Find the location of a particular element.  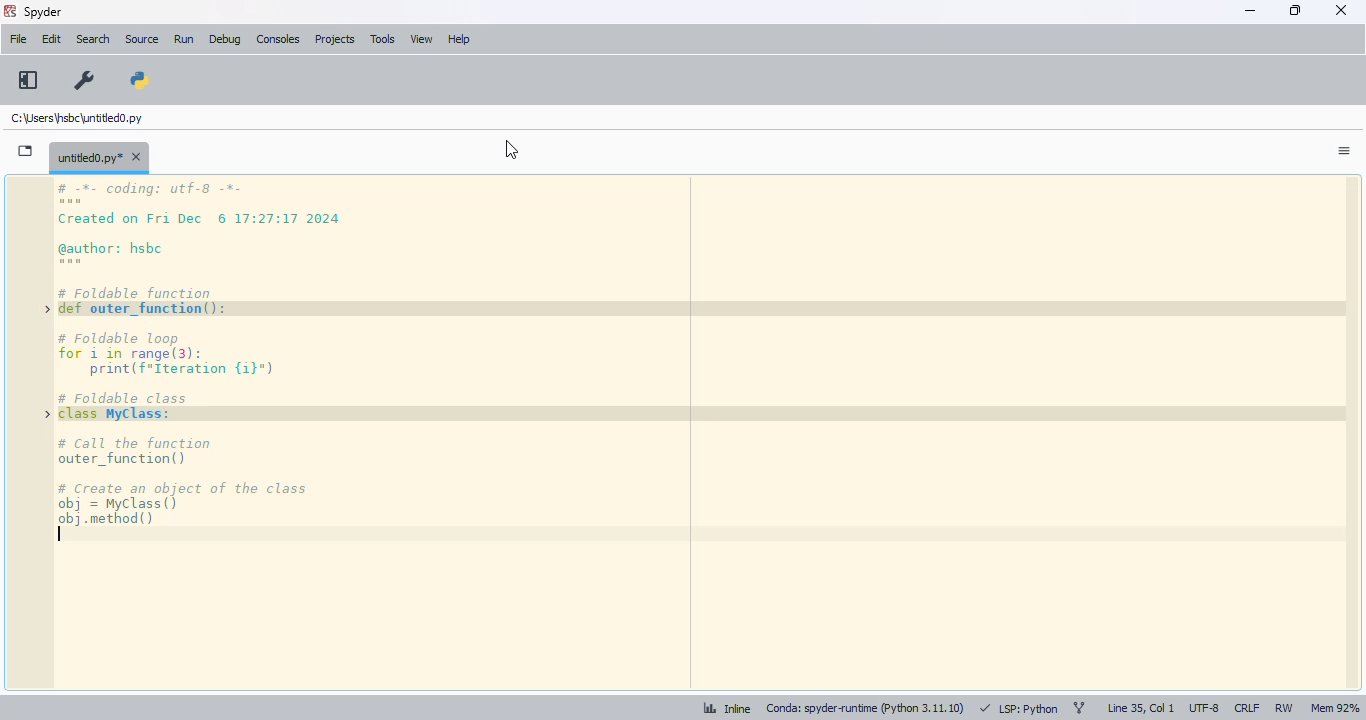

run is located at coordinates (184, 40).